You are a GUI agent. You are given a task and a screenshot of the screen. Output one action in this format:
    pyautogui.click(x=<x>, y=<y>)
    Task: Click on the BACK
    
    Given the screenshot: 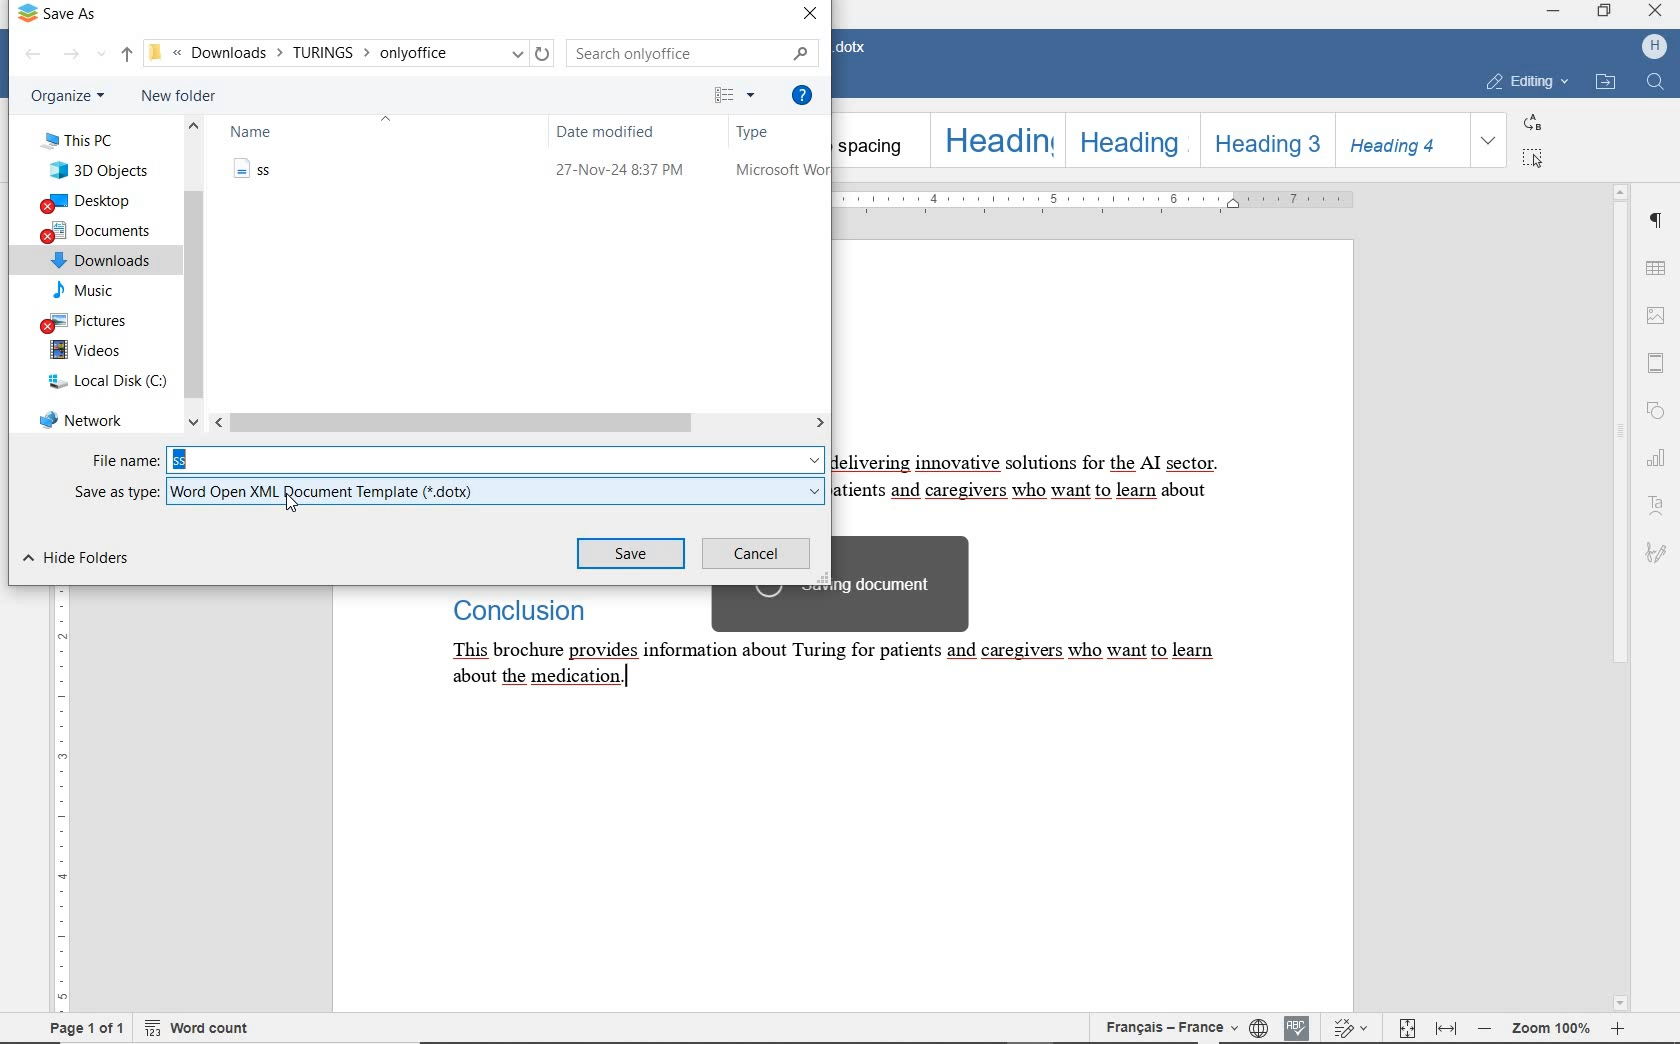 What is the action you would take?
    pyautogui.click(x=33, y=56)
    